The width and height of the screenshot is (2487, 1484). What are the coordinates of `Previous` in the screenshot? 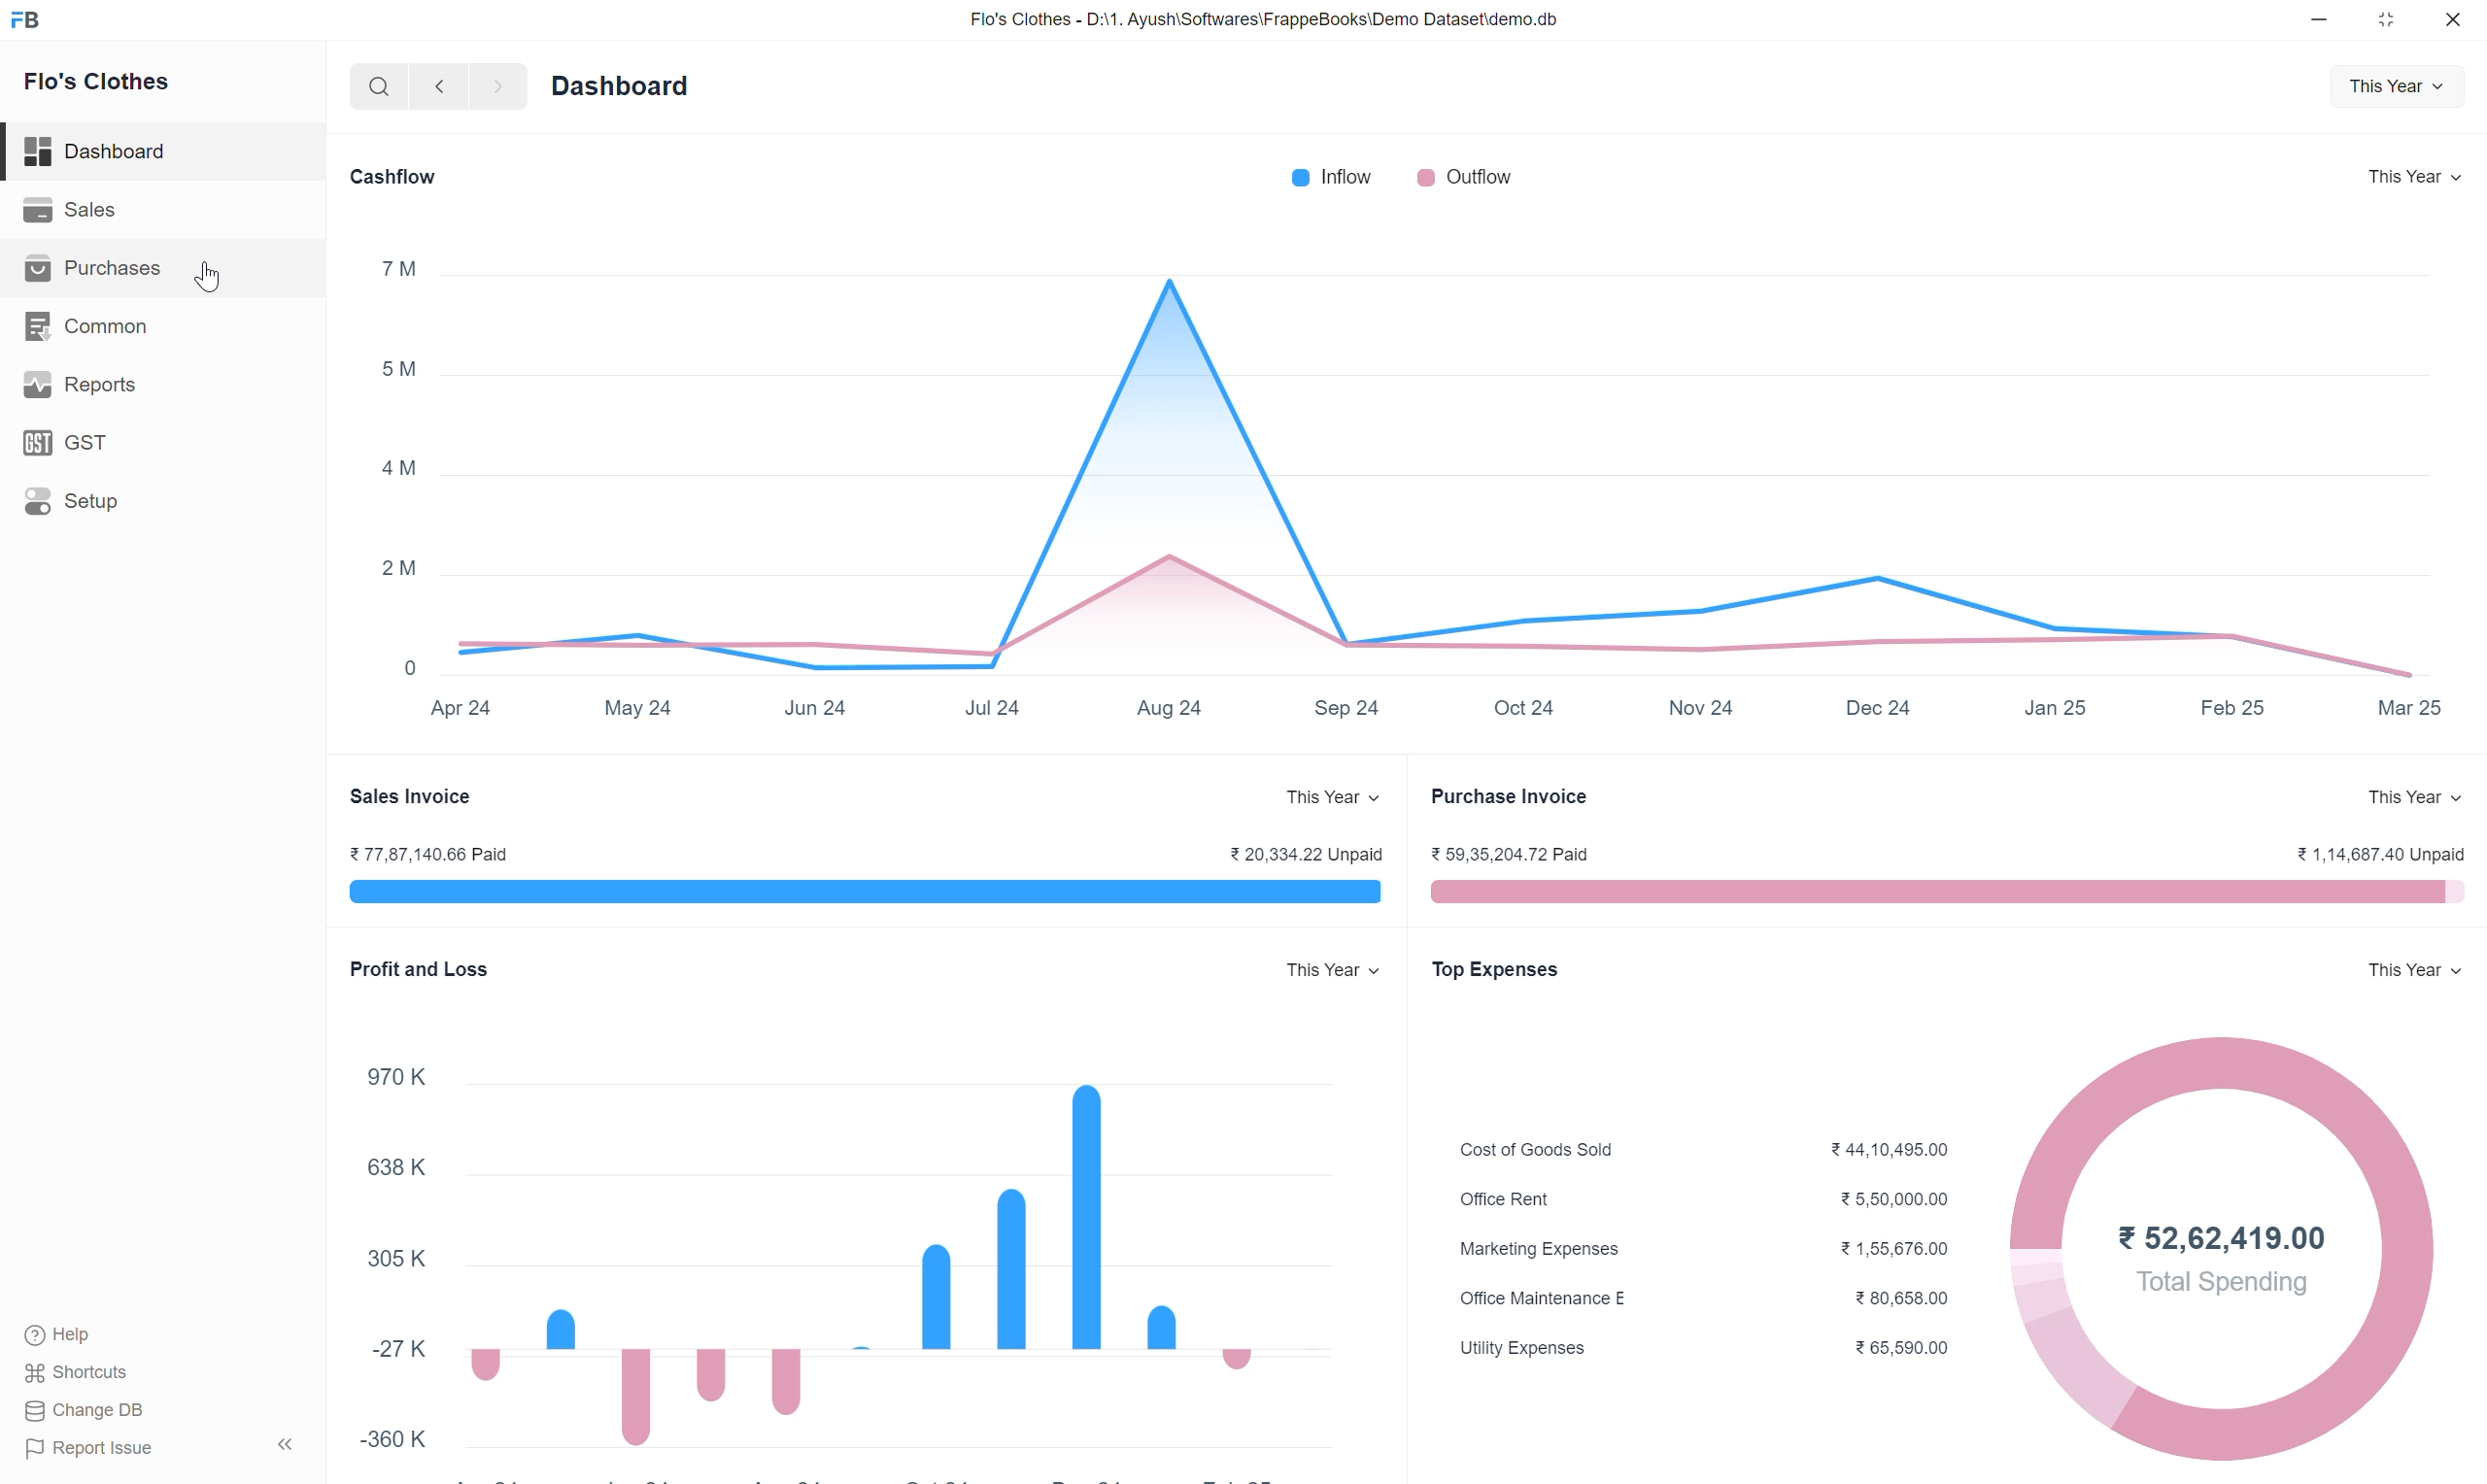 It's located at (440, 86).